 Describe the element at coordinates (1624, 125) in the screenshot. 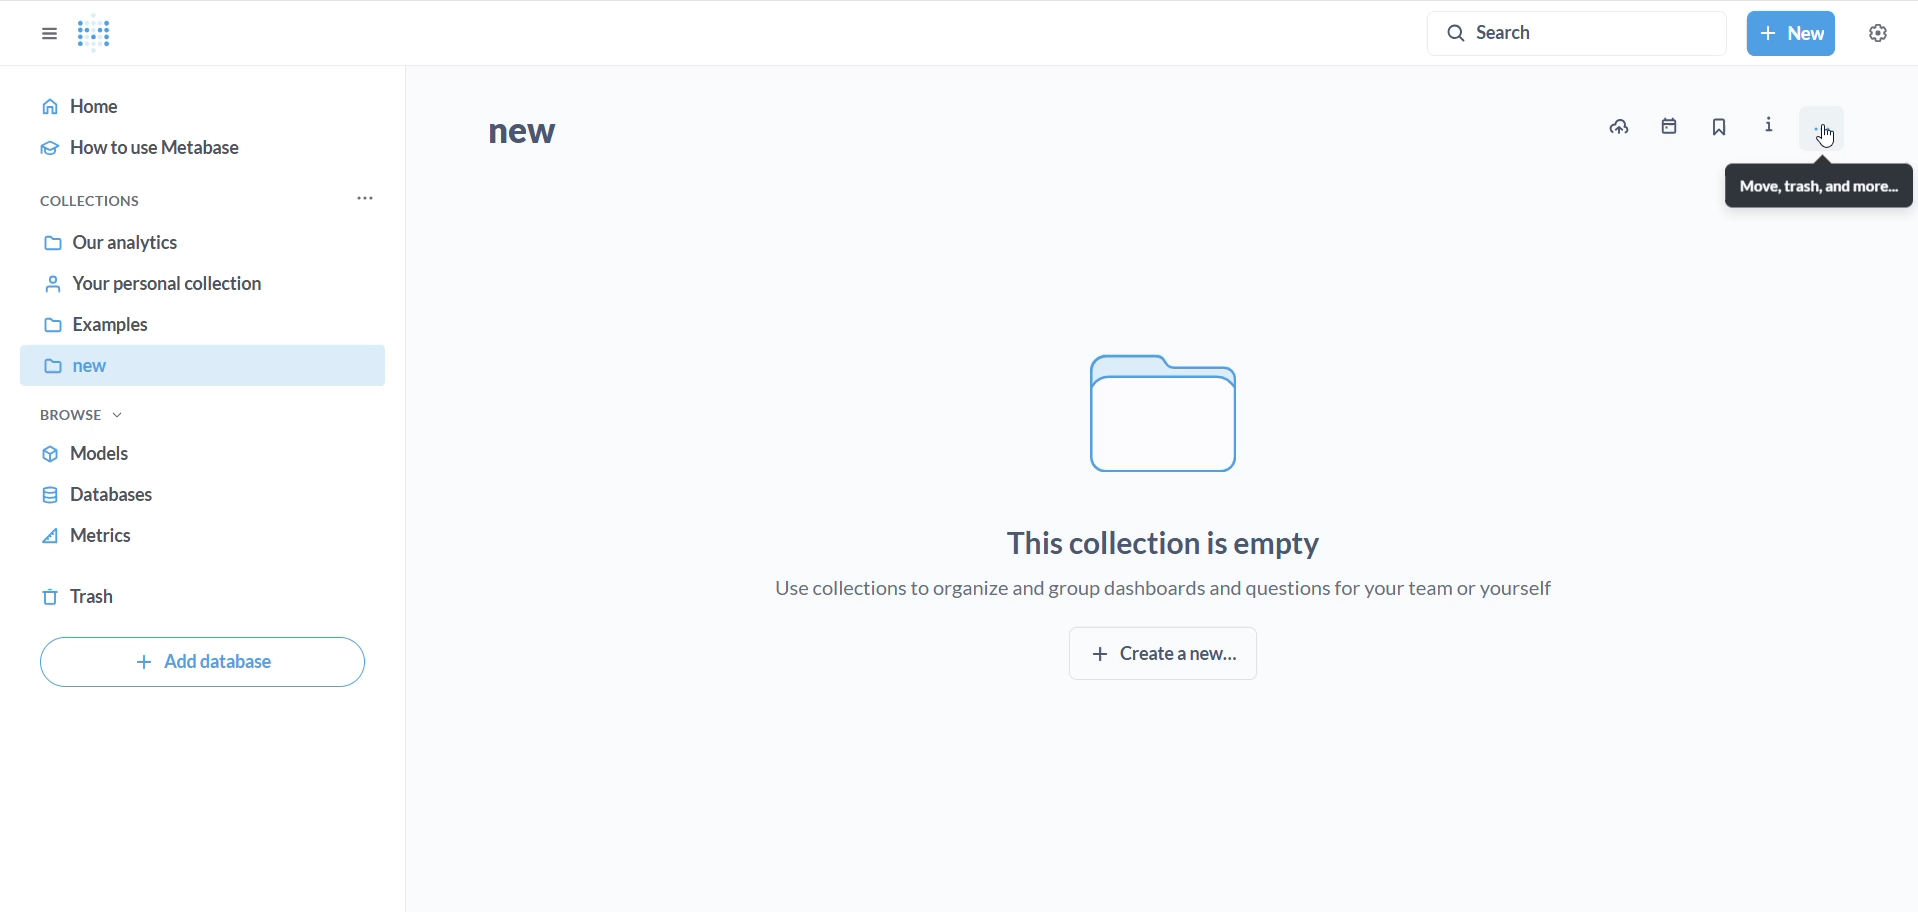

I see `upload` at that location.